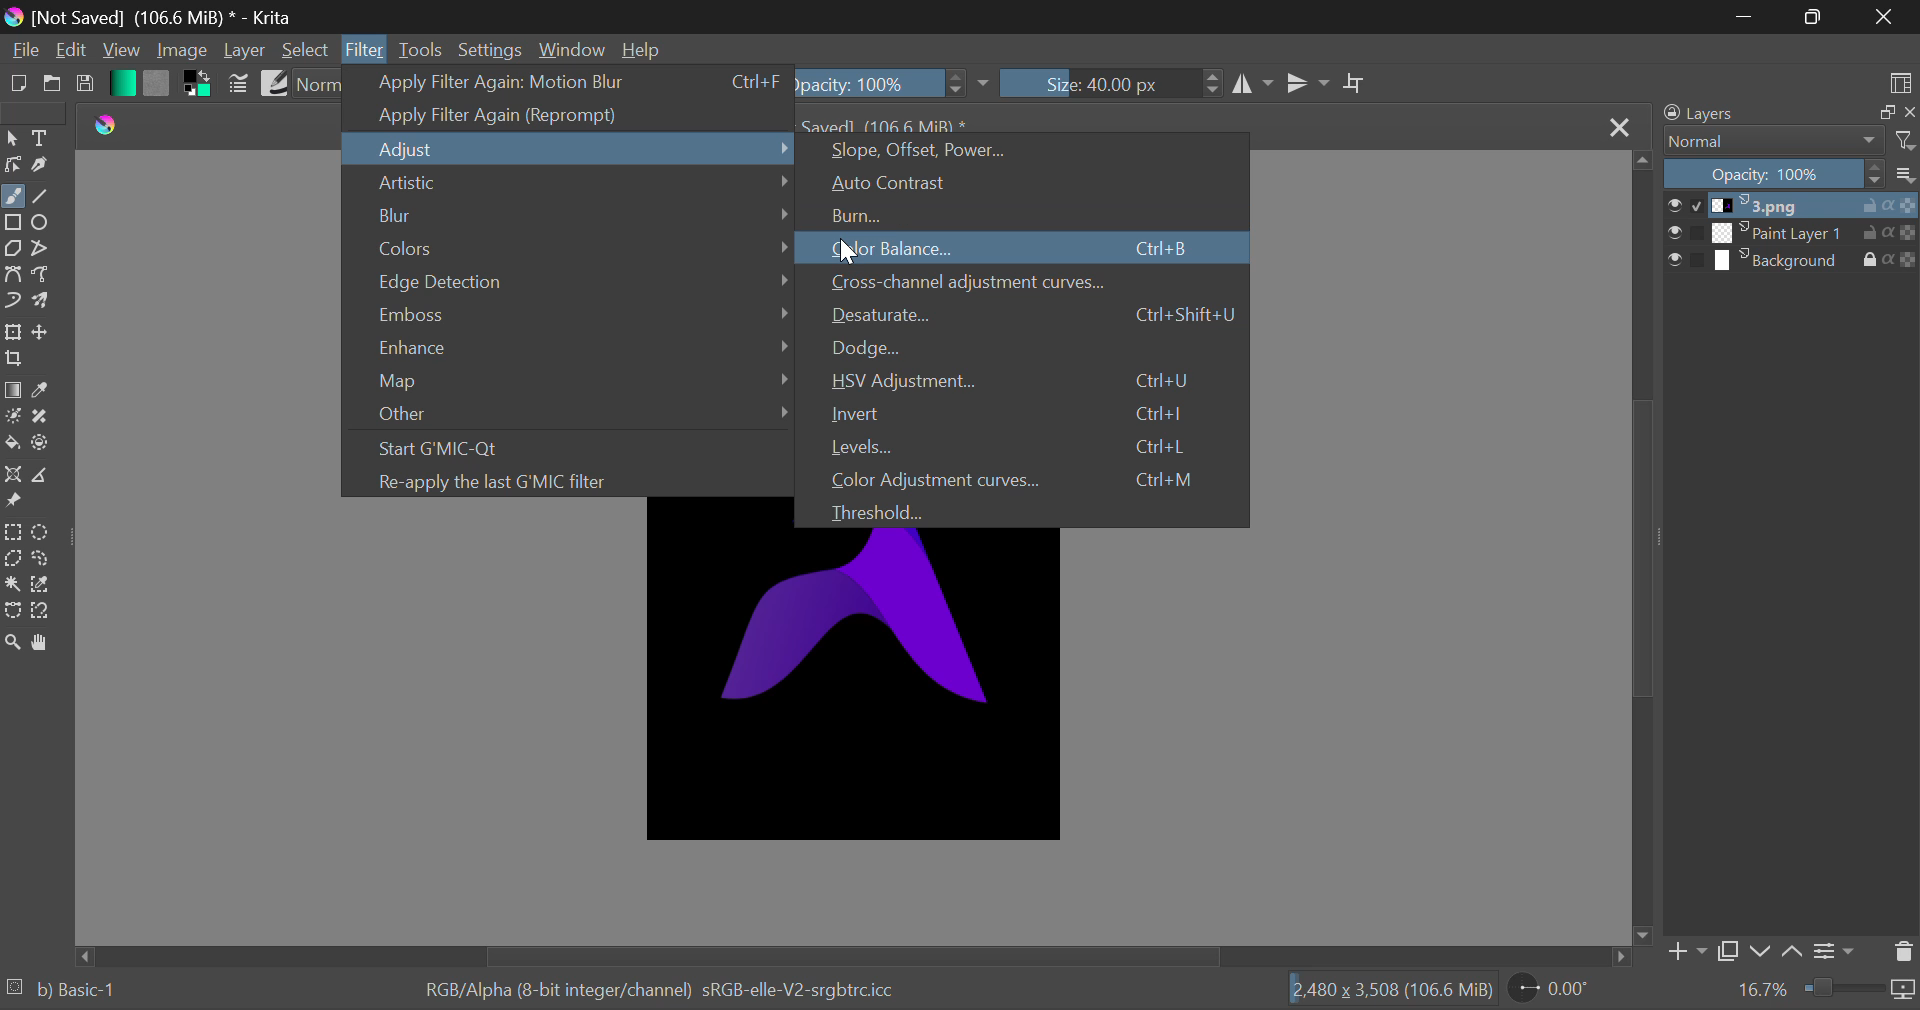 This screenshot has width=1920, height=1010. What do you see at coordinates (576, 186) in the screenshot?
I see `Artistic` at bounding box center [576, 186].